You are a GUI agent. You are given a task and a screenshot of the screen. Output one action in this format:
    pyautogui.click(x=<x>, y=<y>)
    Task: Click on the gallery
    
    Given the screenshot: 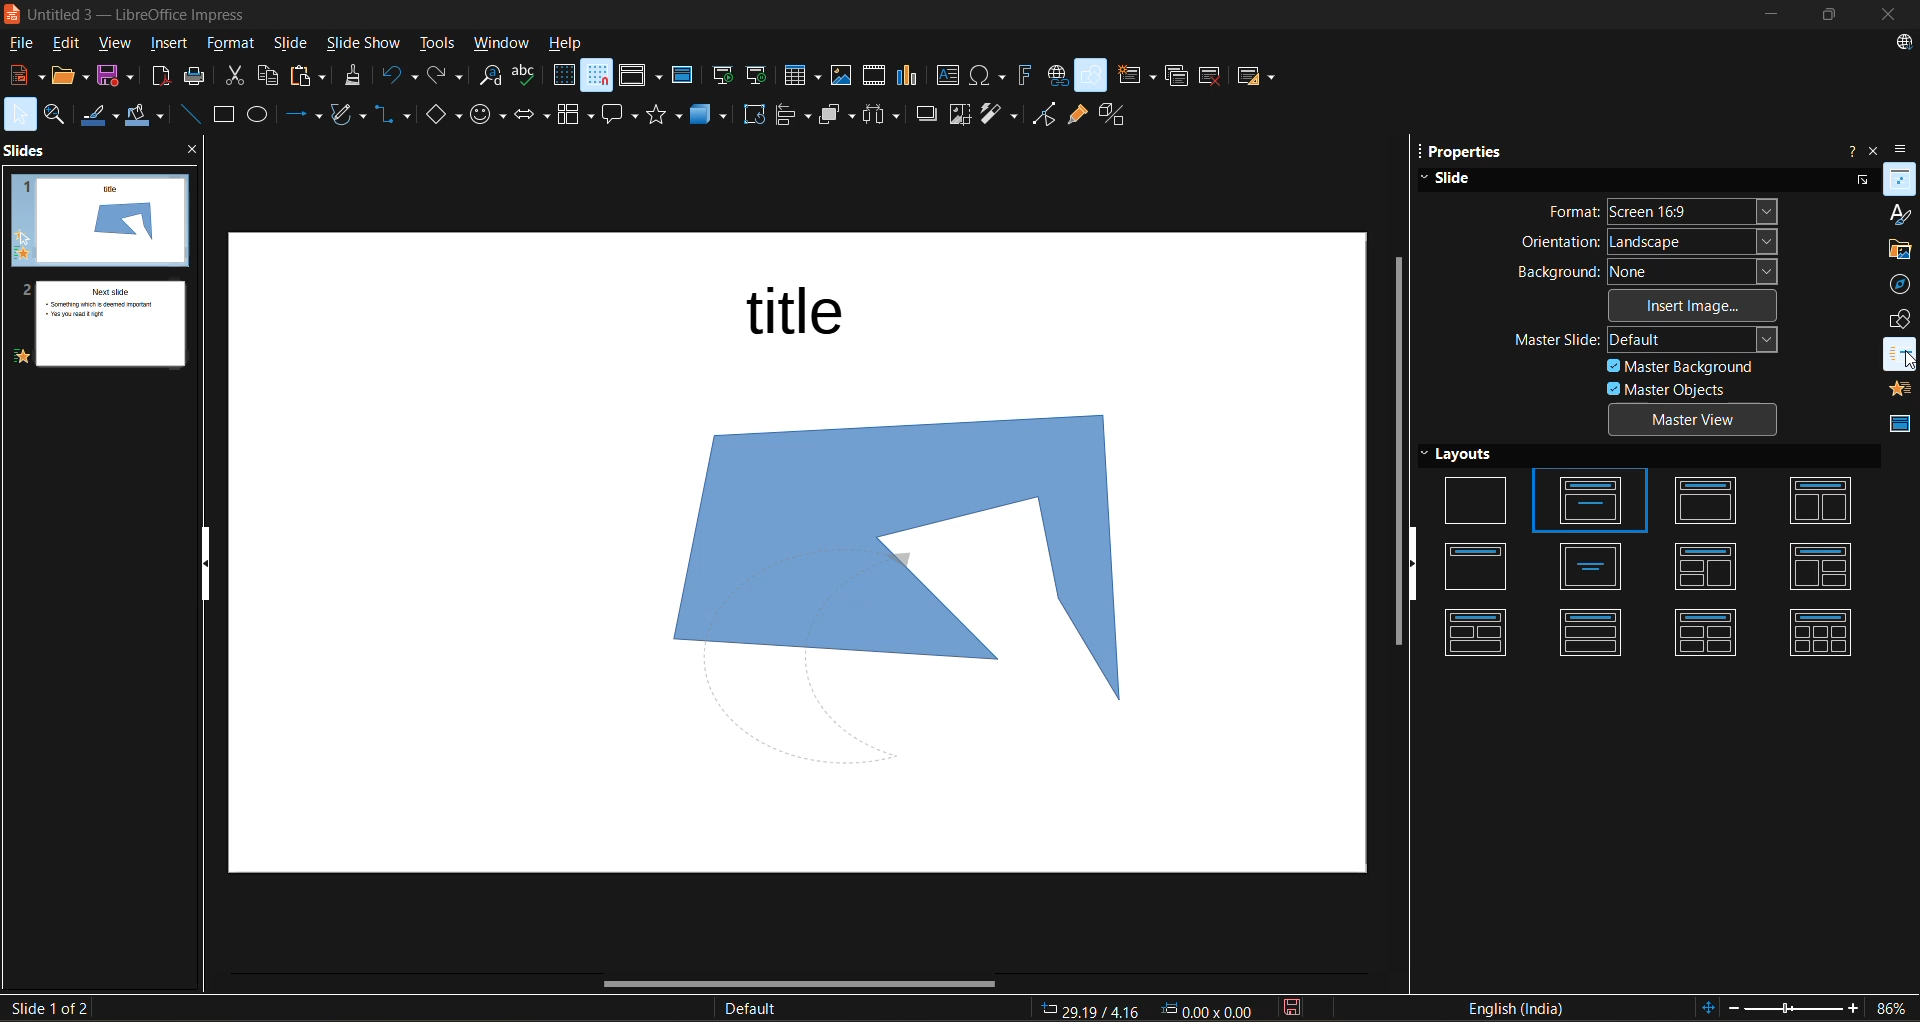 What is the action you would take?
    pyautogui.click(x=1900, y=250)
    